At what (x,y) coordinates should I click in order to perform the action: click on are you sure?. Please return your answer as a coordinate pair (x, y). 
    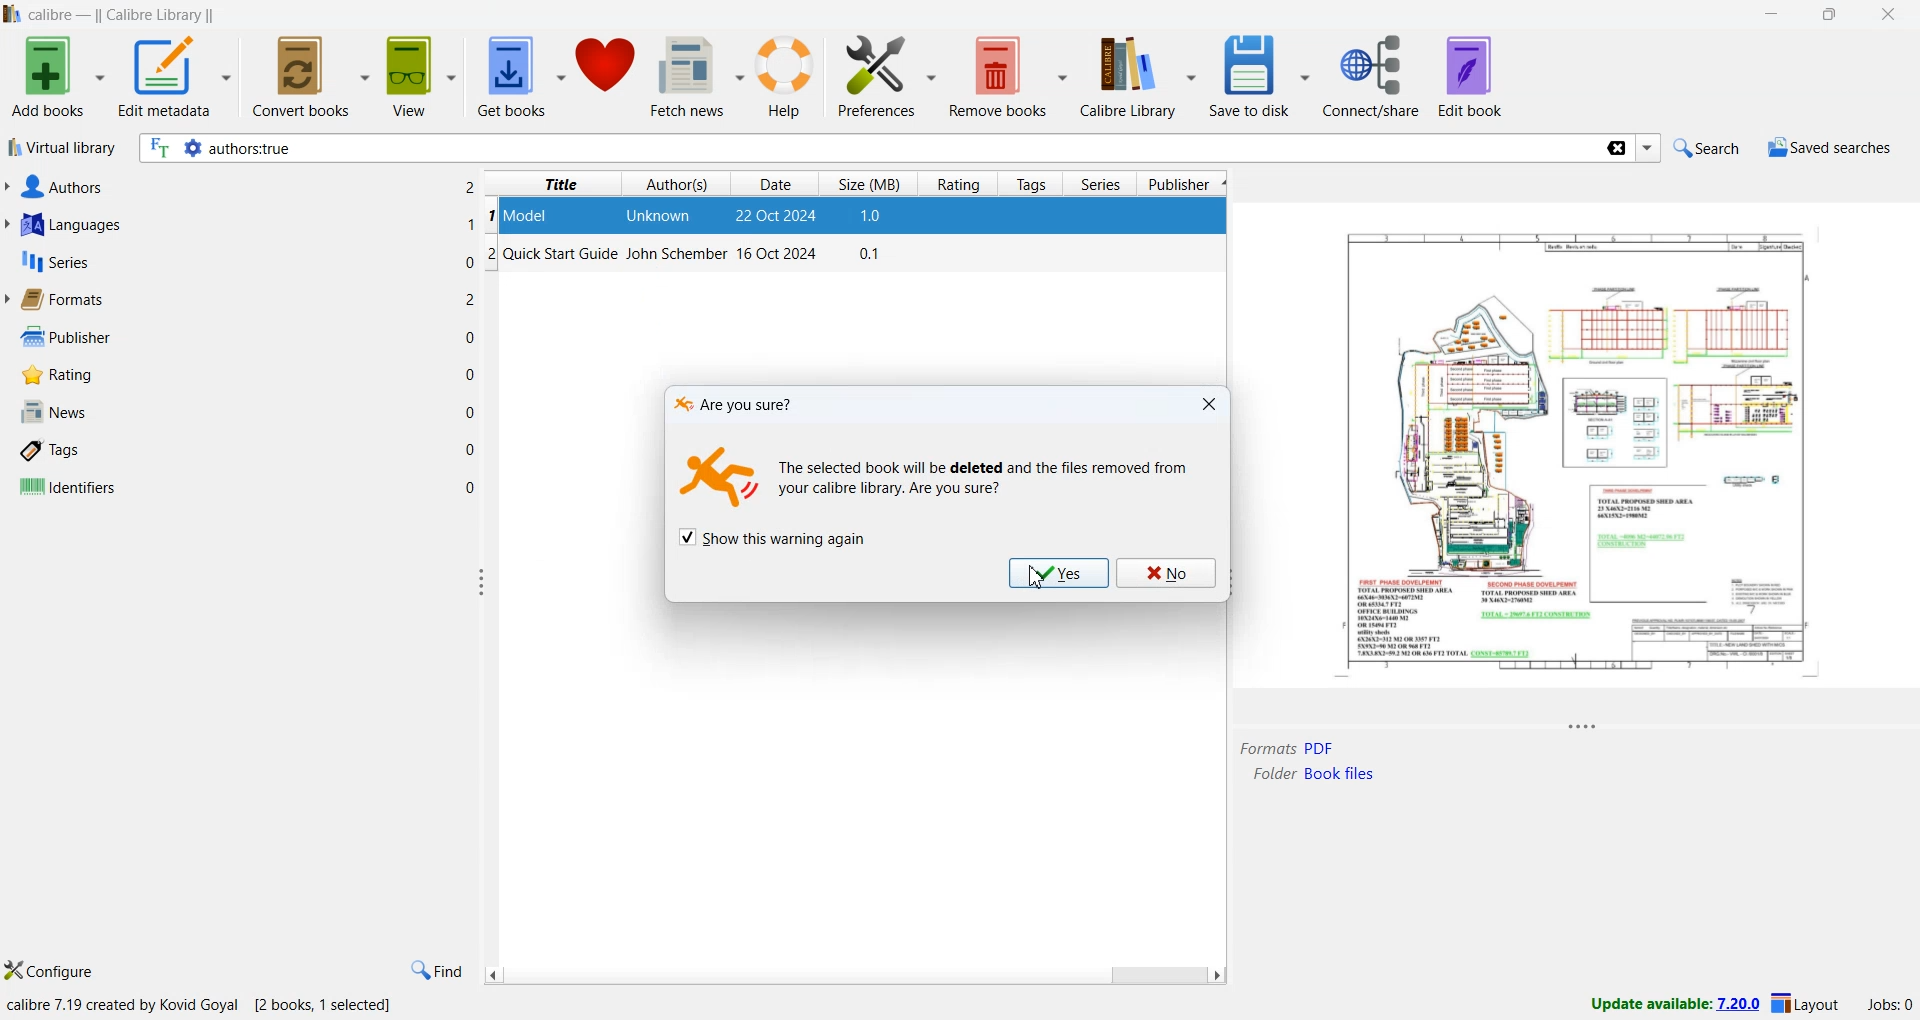
    Looking at the image, I should click on (739, 404).